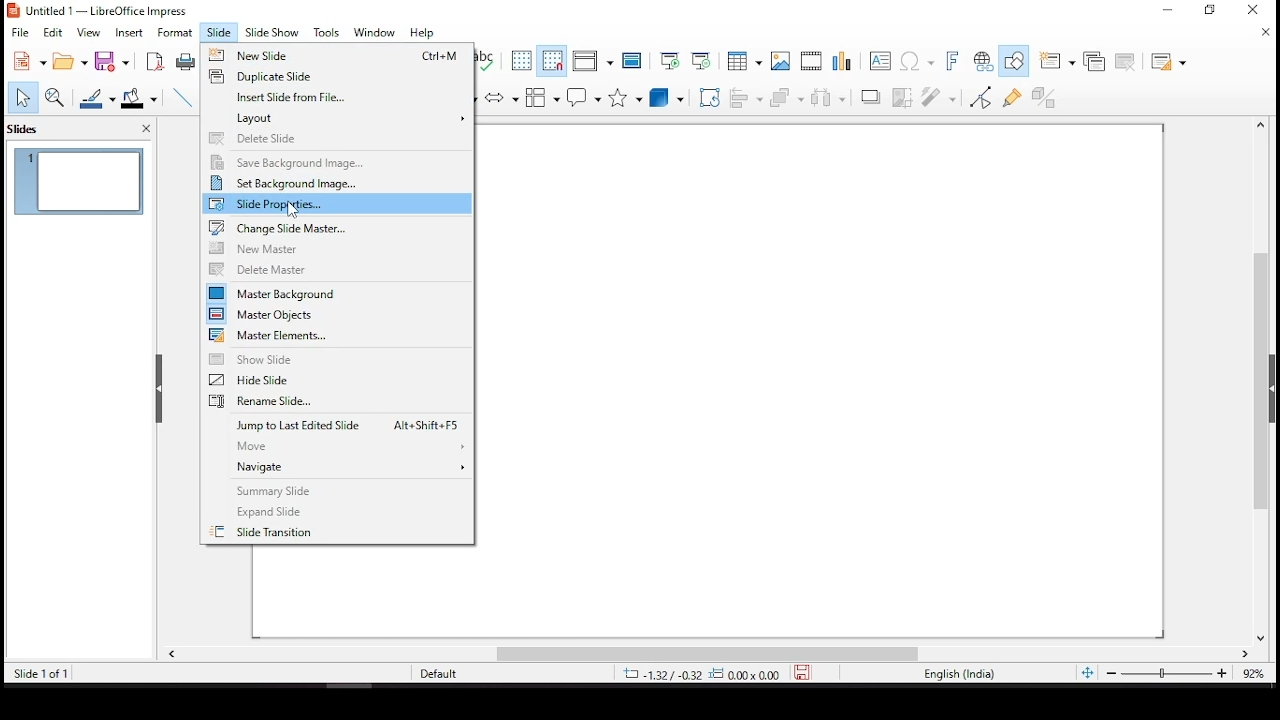 This screenshot has width=1280, height=720. What do you see at coordinates (867, 96) in the screenshot?
I see `shadow` at bounding box center [867, 96].